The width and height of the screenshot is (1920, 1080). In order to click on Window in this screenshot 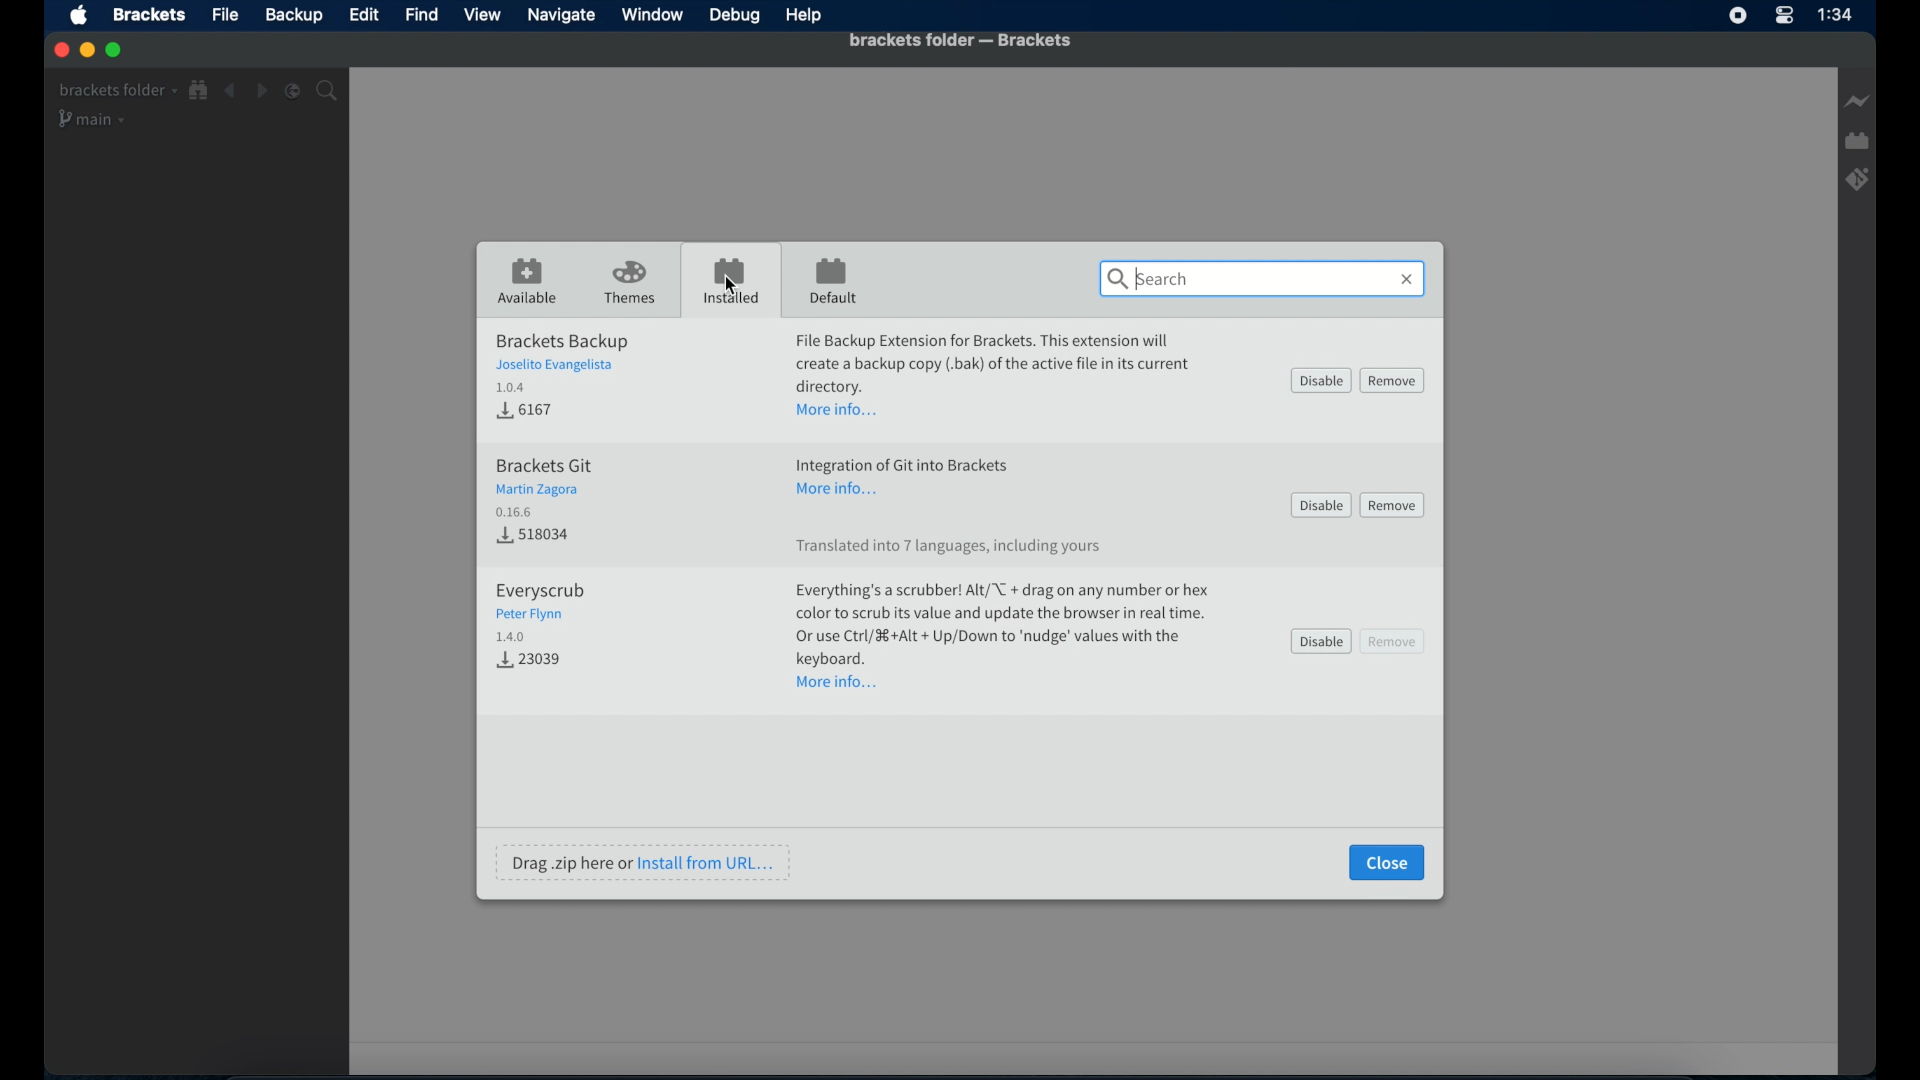, I will do `click(653, 14)`.